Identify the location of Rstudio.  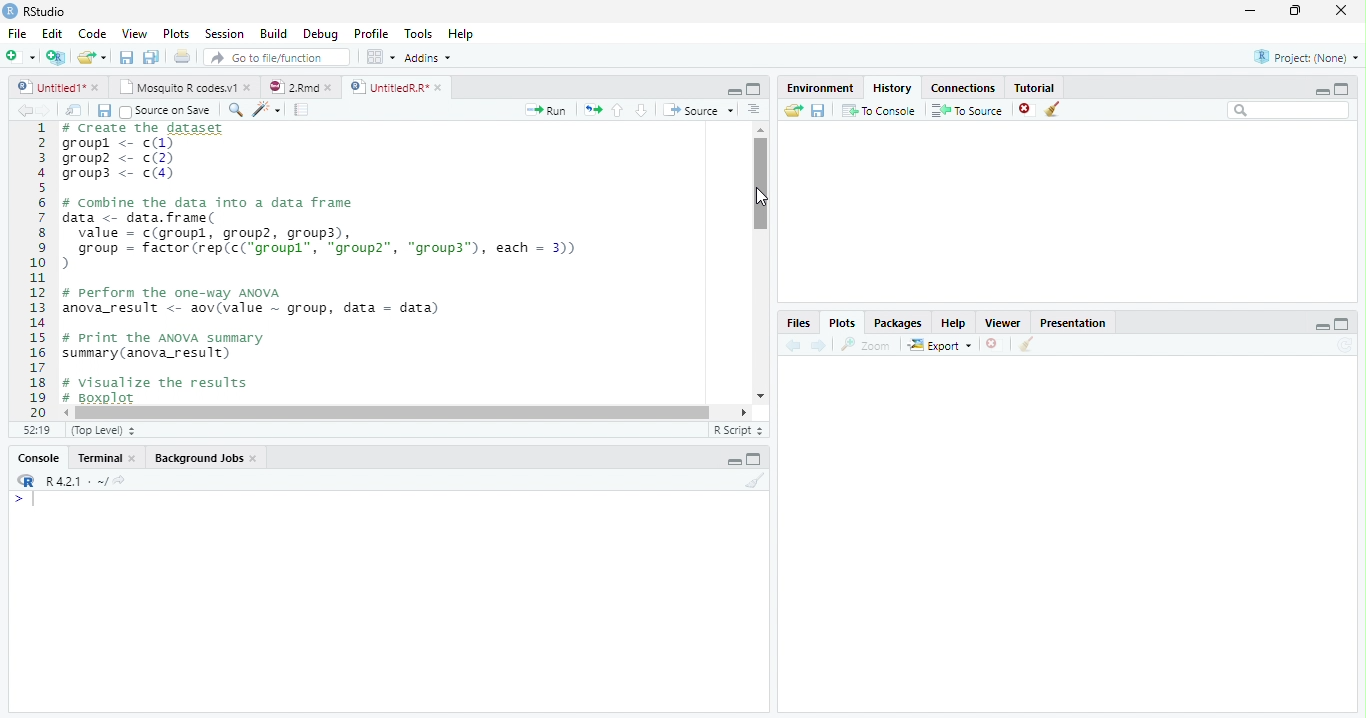
(33, 9).